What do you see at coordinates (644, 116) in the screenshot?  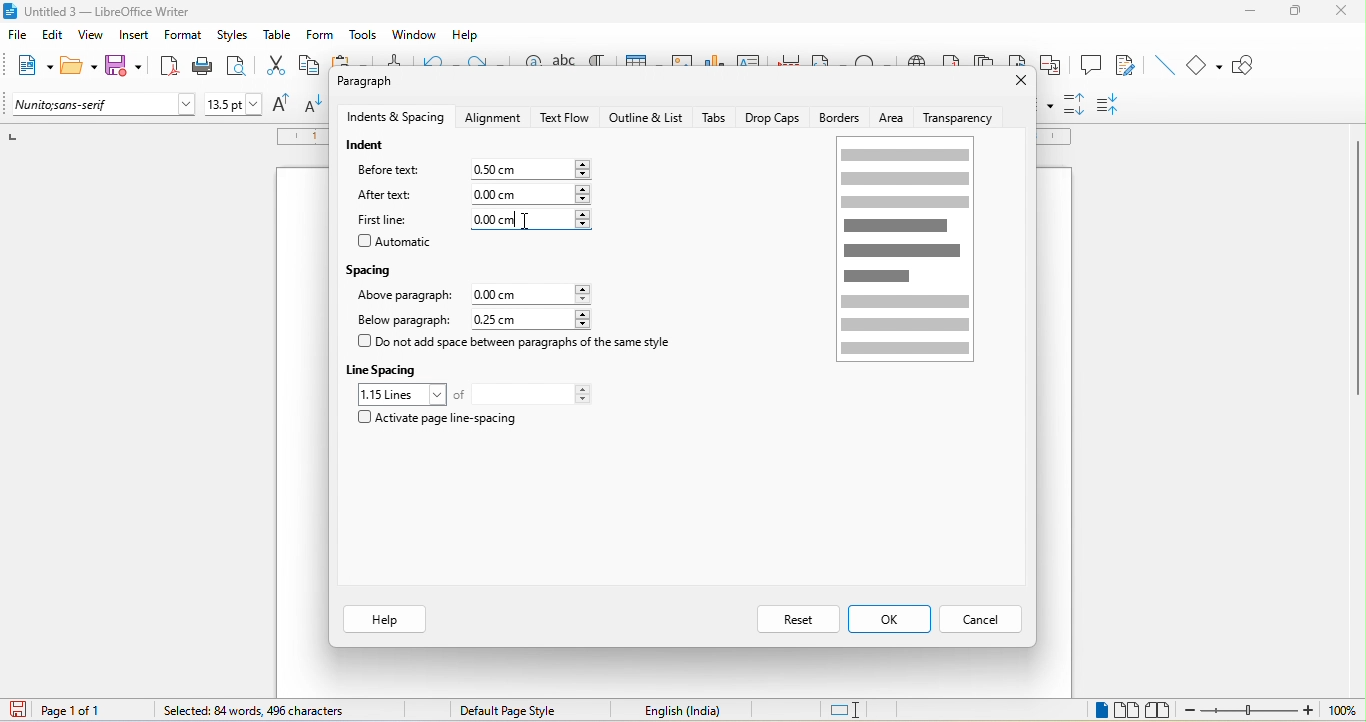 I see `outline and list` at bounding box center [644, 116].